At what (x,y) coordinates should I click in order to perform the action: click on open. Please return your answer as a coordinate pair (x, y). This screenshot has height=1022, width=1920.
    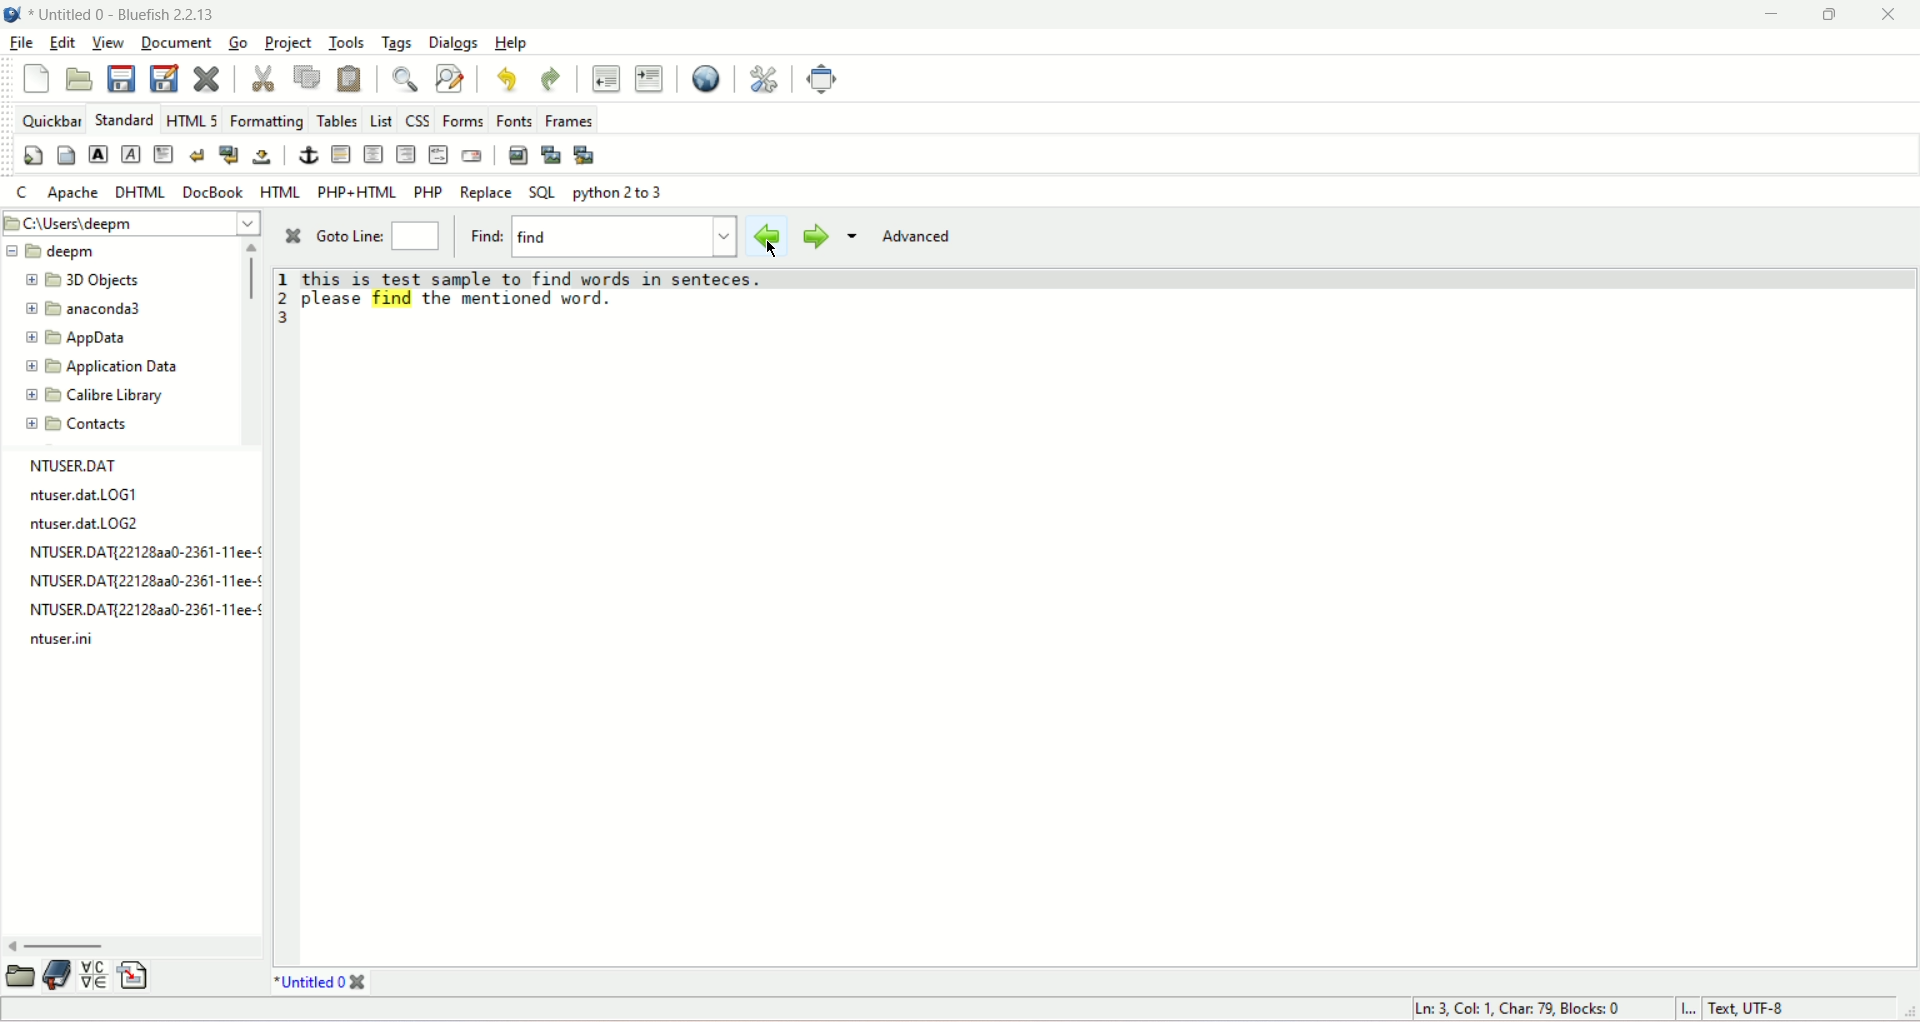
    Looking at the image, I should click on (79, 79).